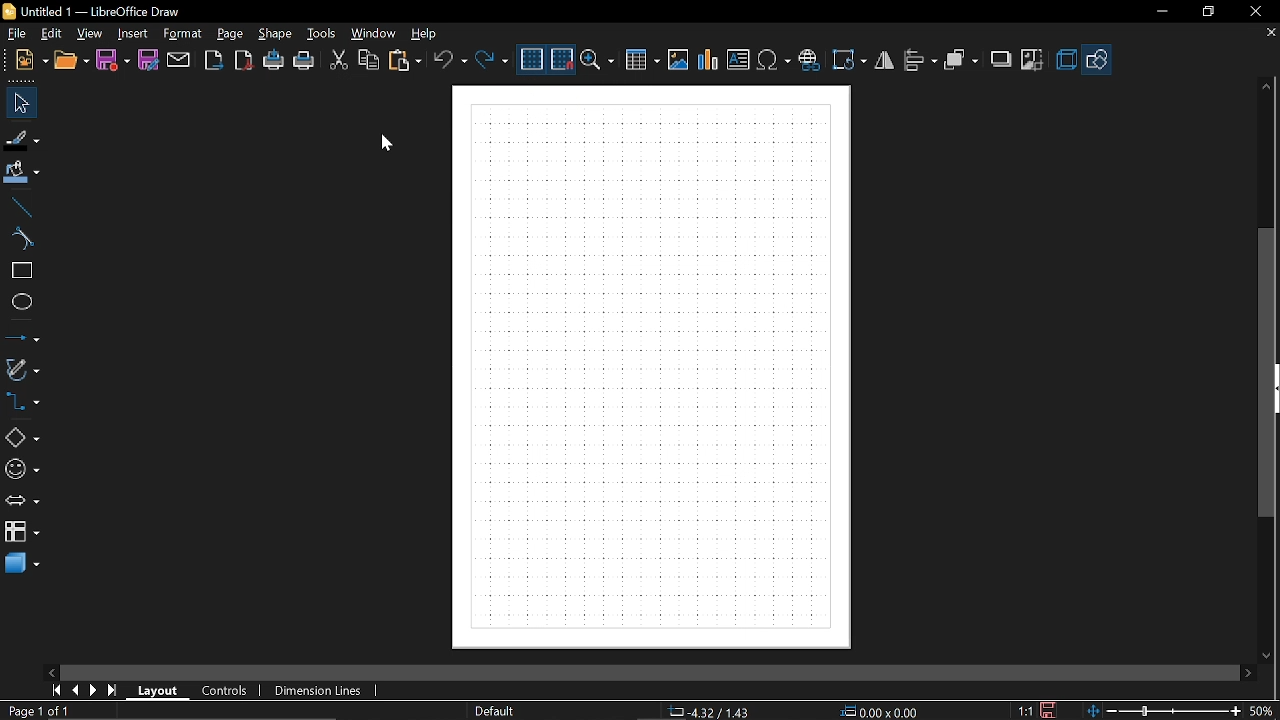  What do you see at coordinates (426, 35) in the screenshot?
I see `help` at bounding box center [426, 35].